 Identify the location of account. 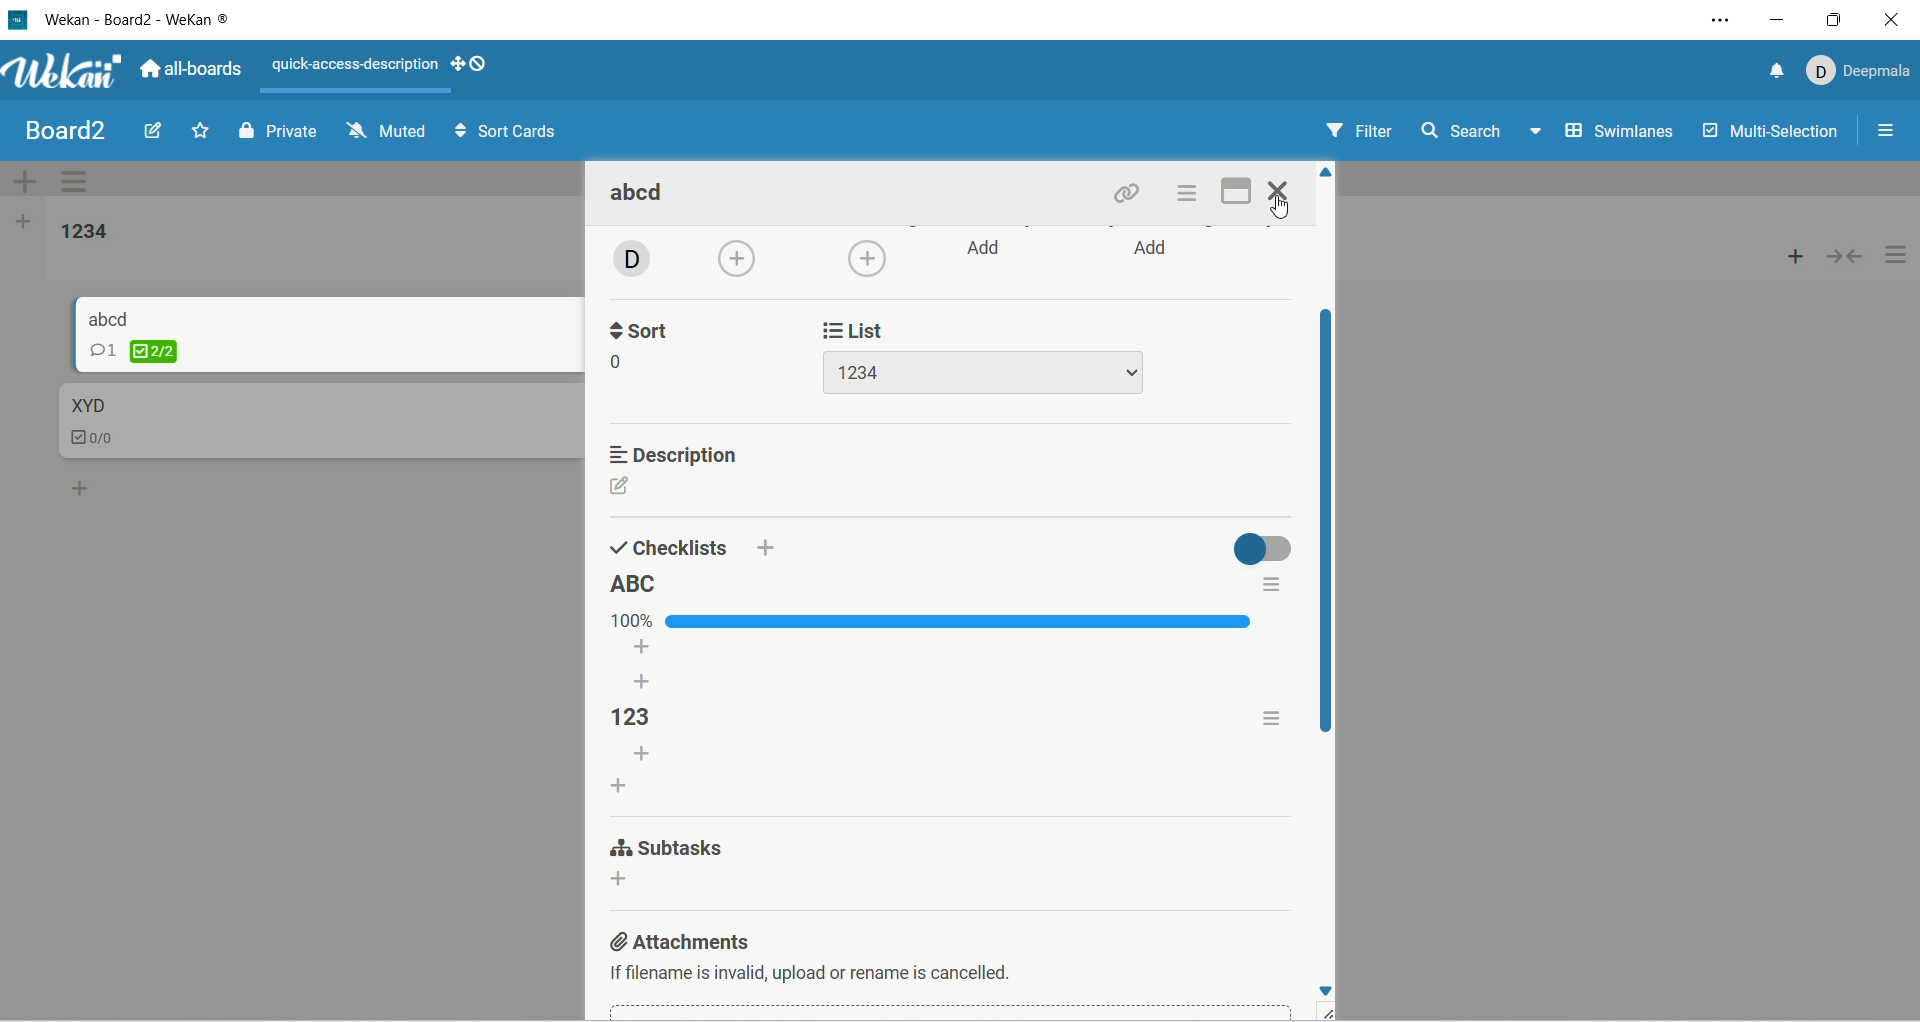
(1859, 71).